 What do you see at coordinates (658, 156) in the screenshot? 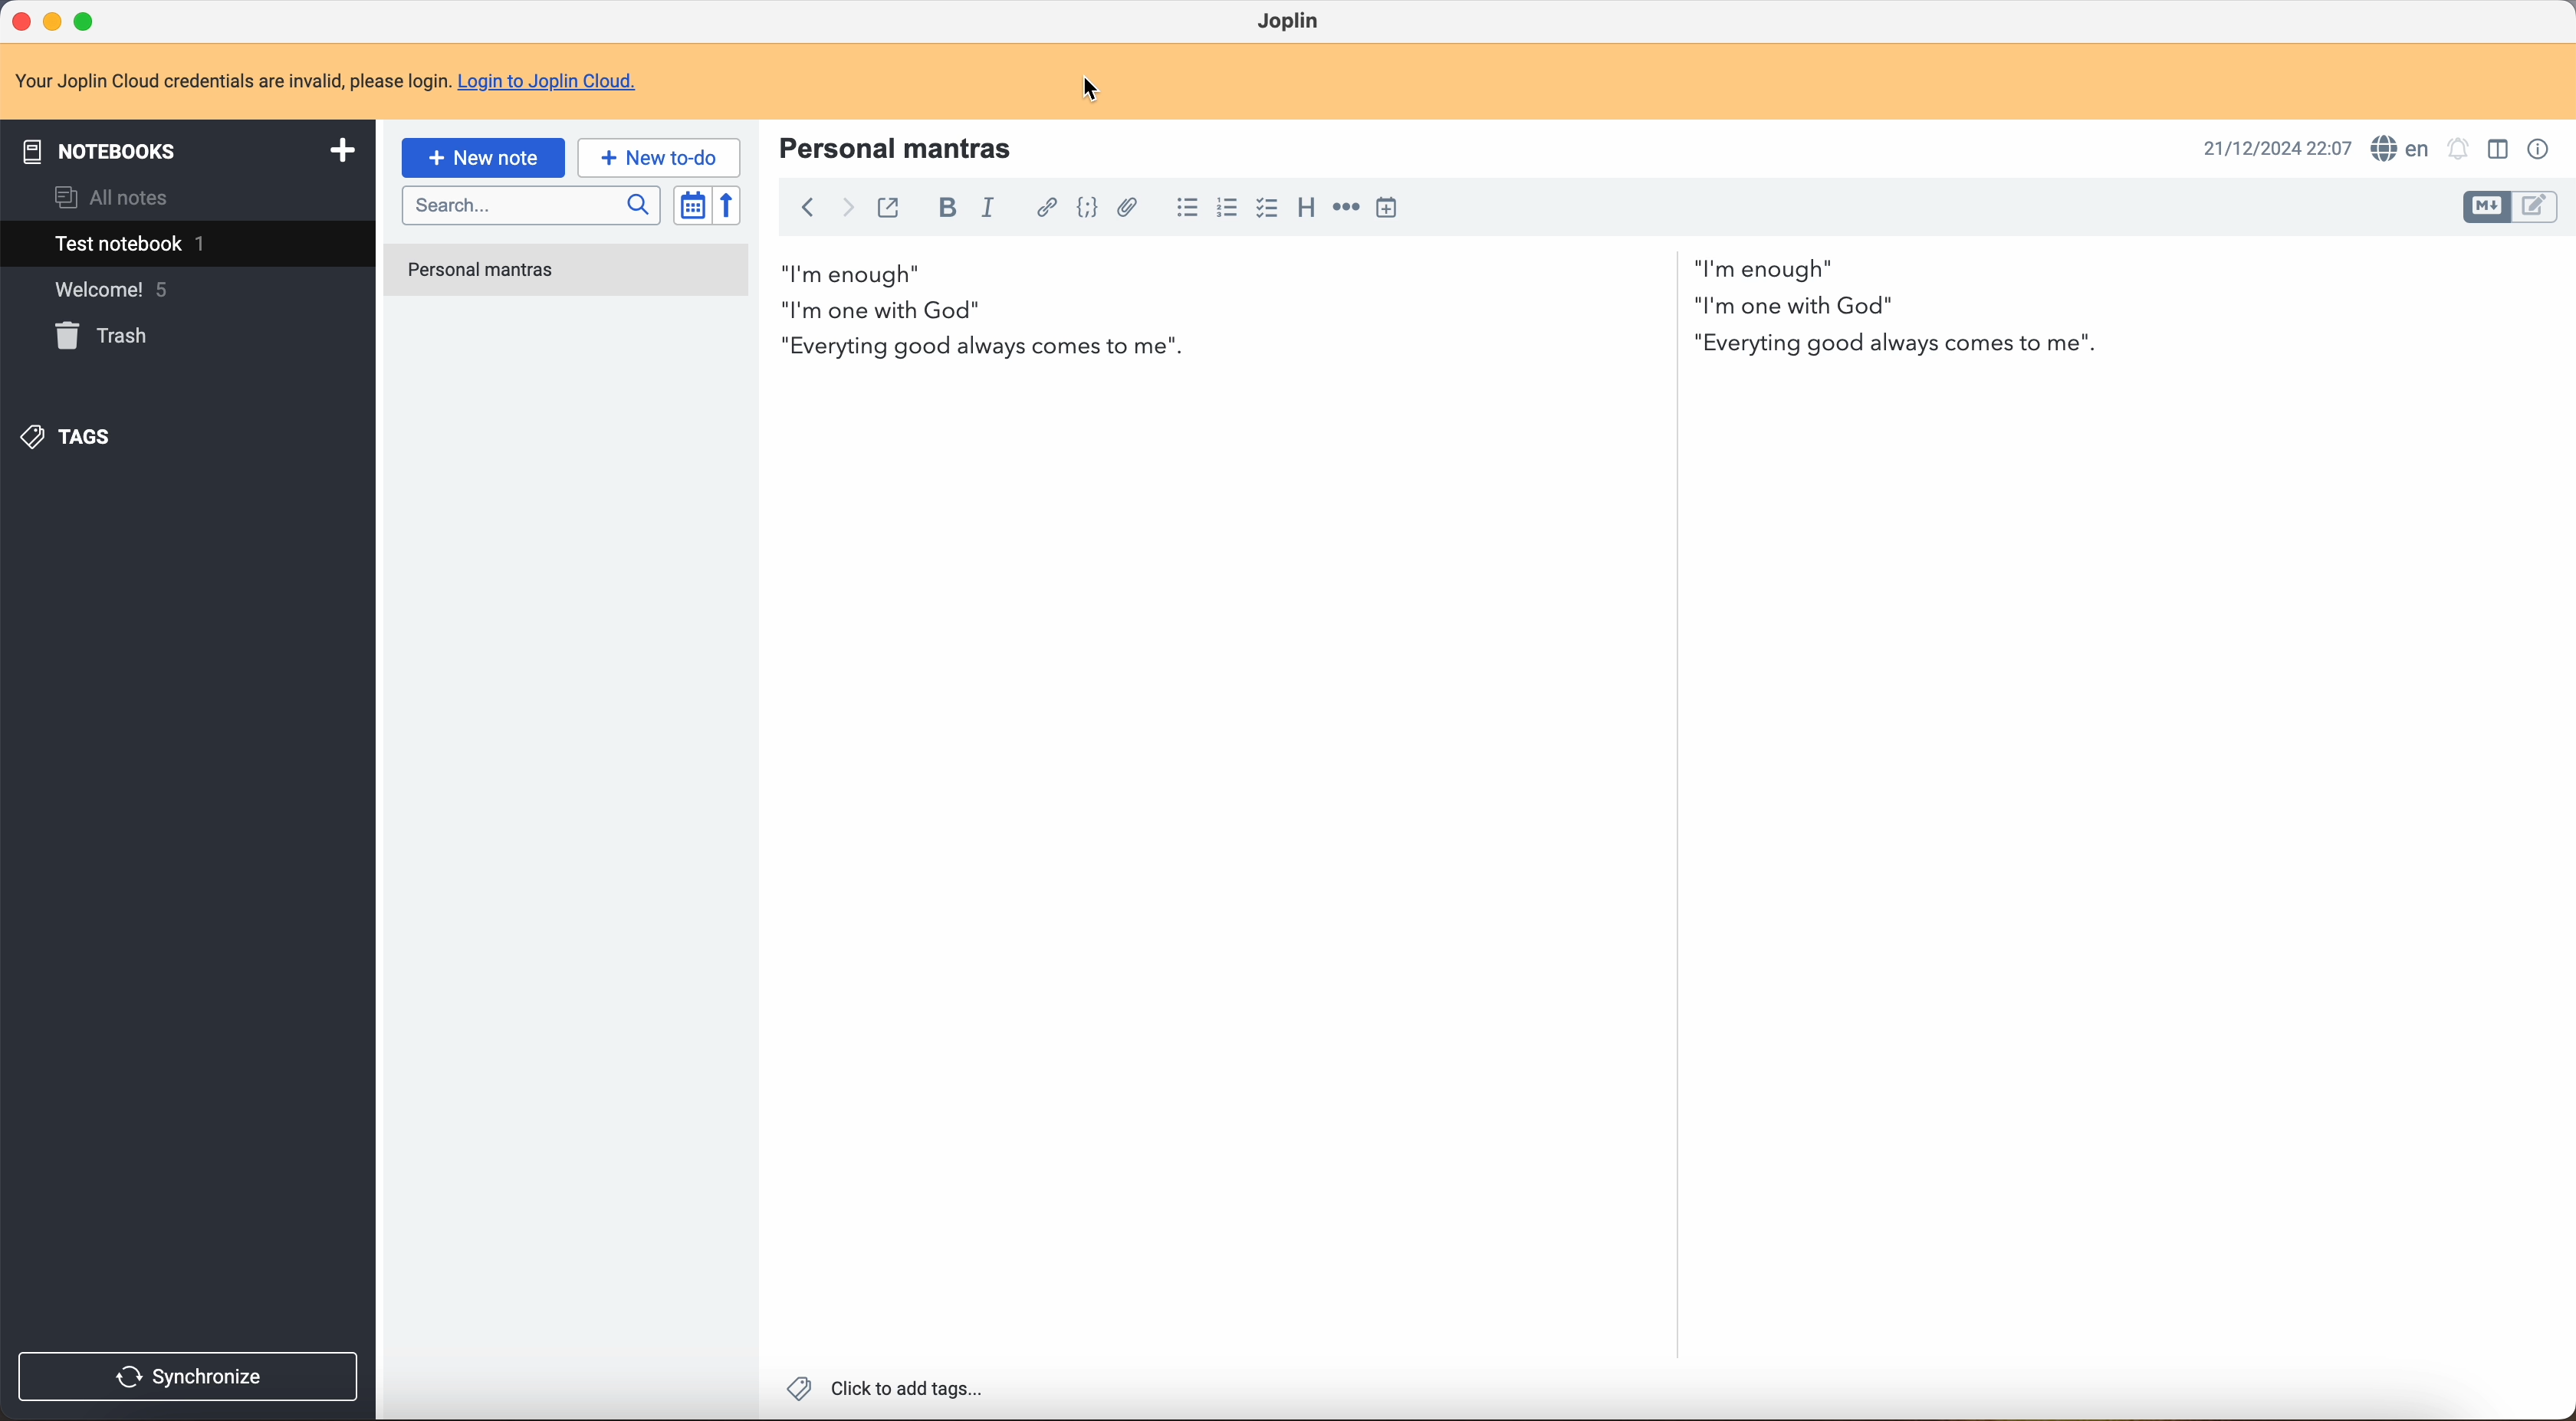
I see `new to-do` at bounding box center [658, 156].